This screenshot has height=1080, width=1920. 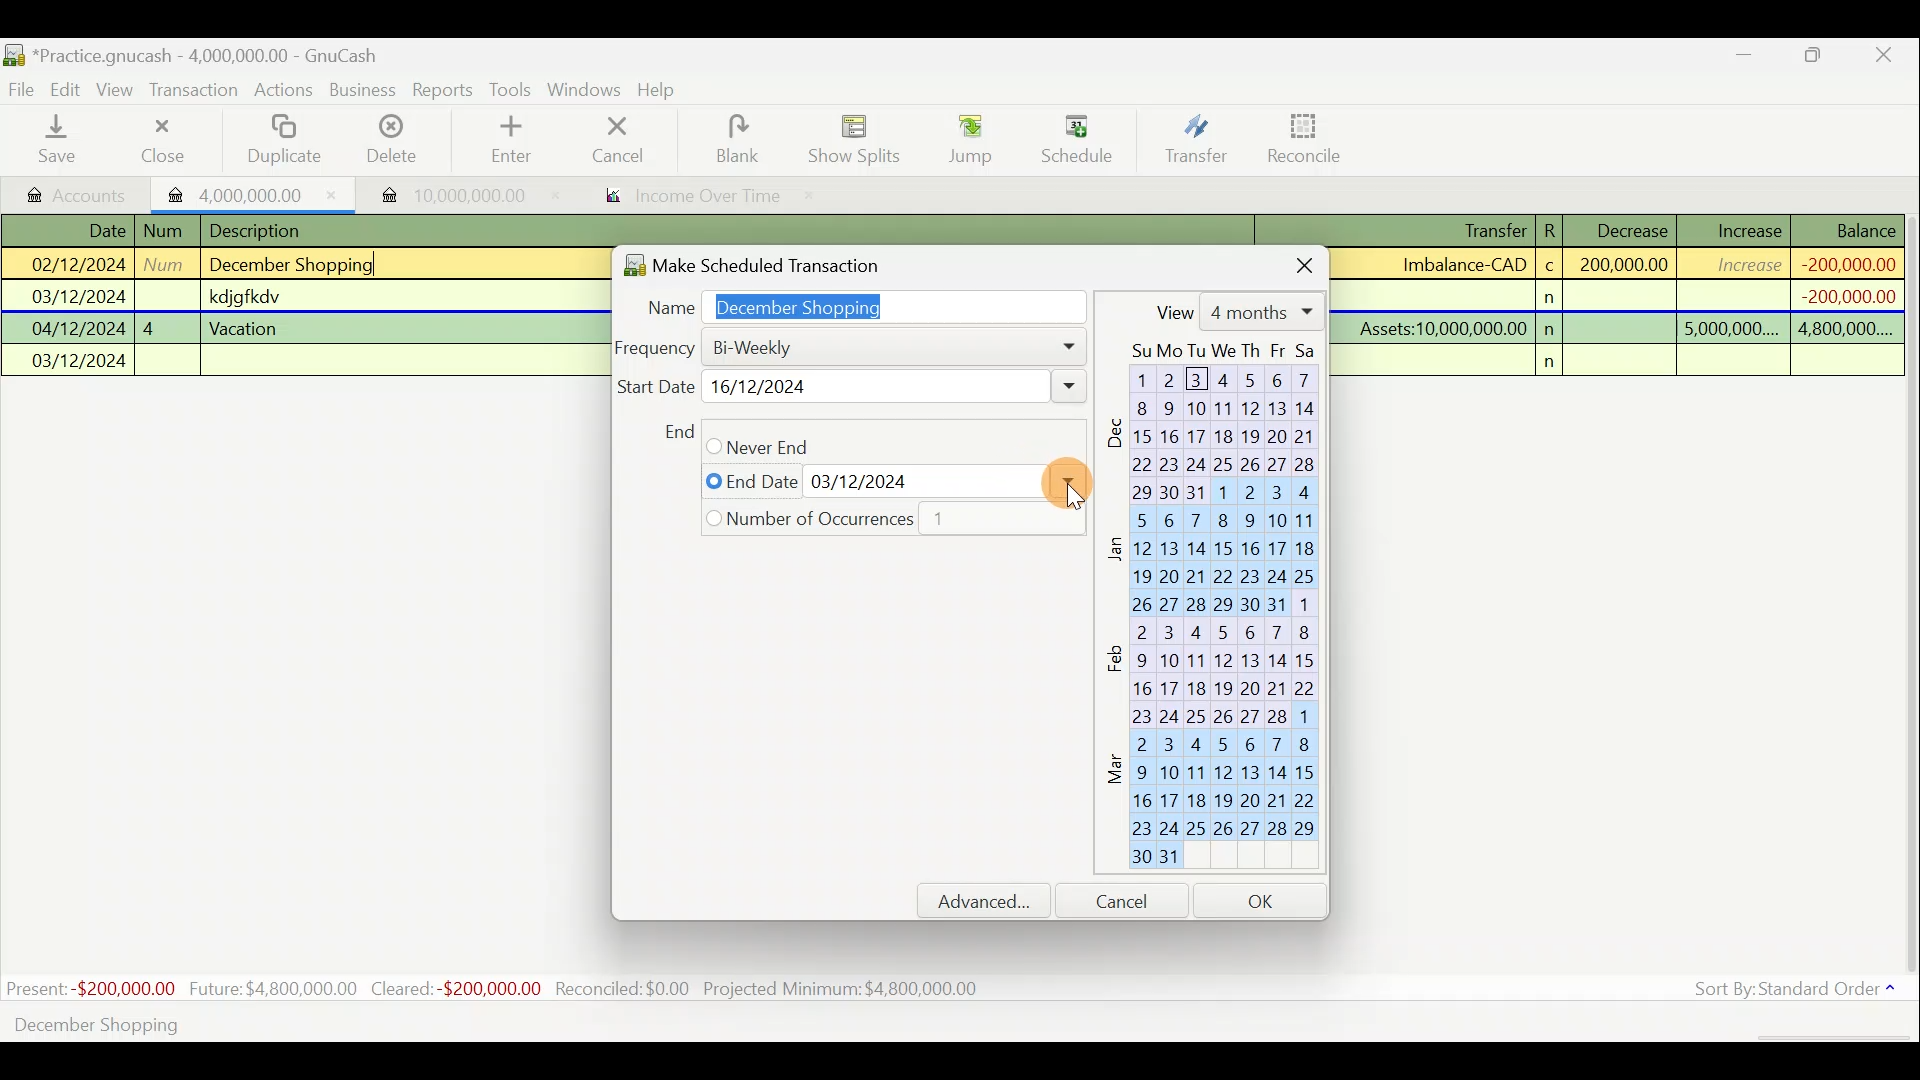 I want to click on File, so click(x=23, y=90).